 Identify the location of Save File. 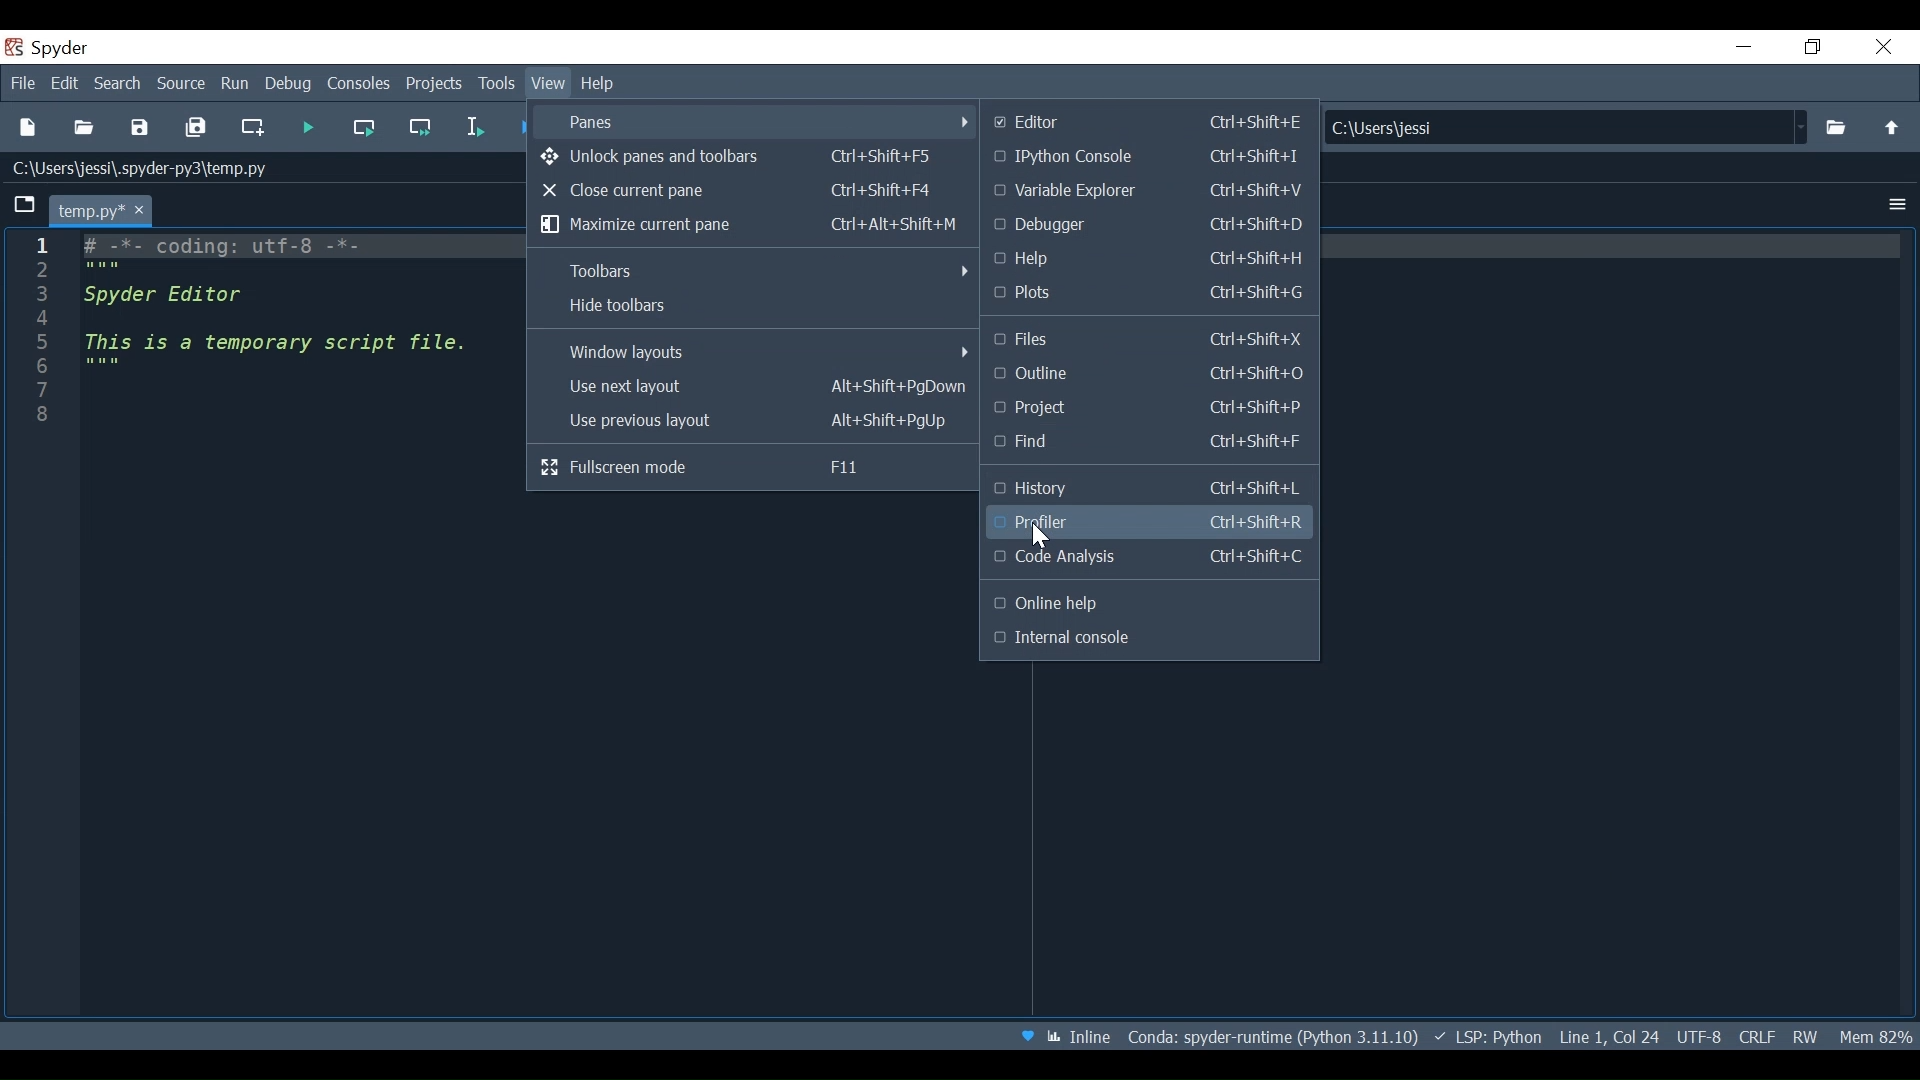
(140, 129).